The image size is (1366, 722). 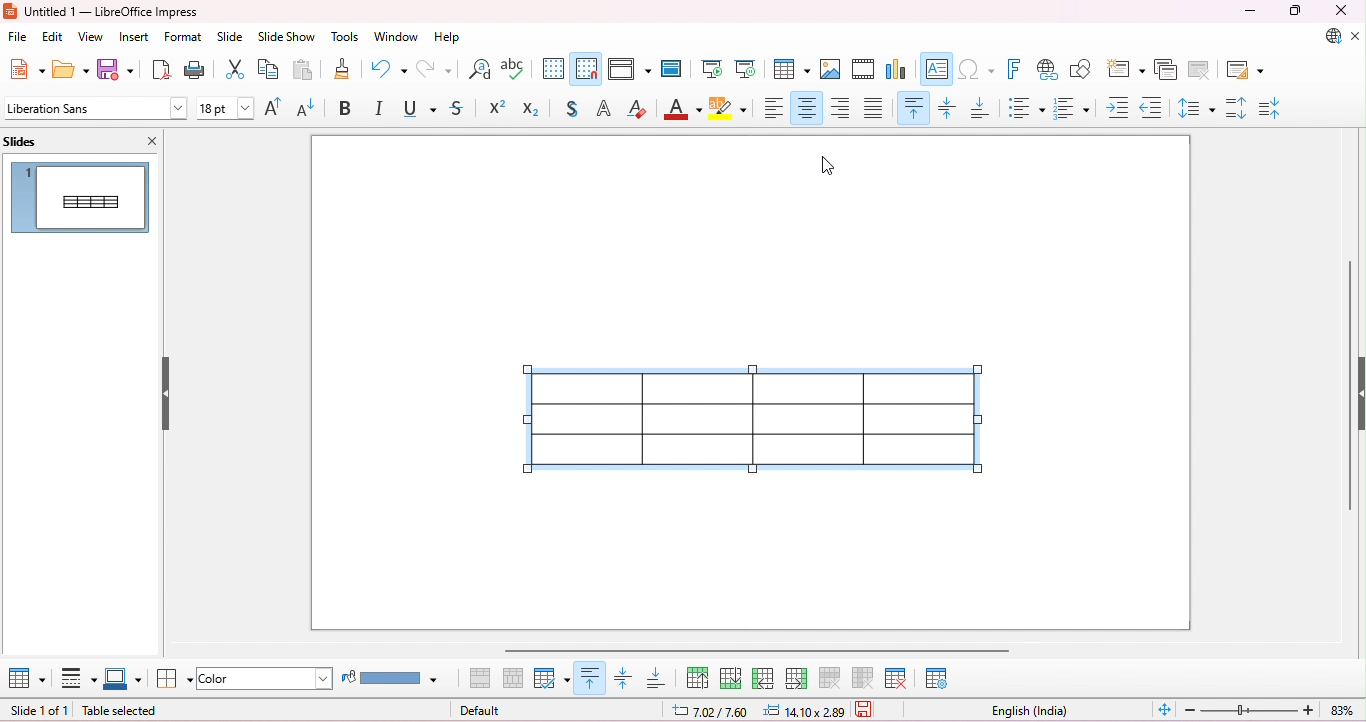 I want to click on insert special characters, so click(x=978, y=68).